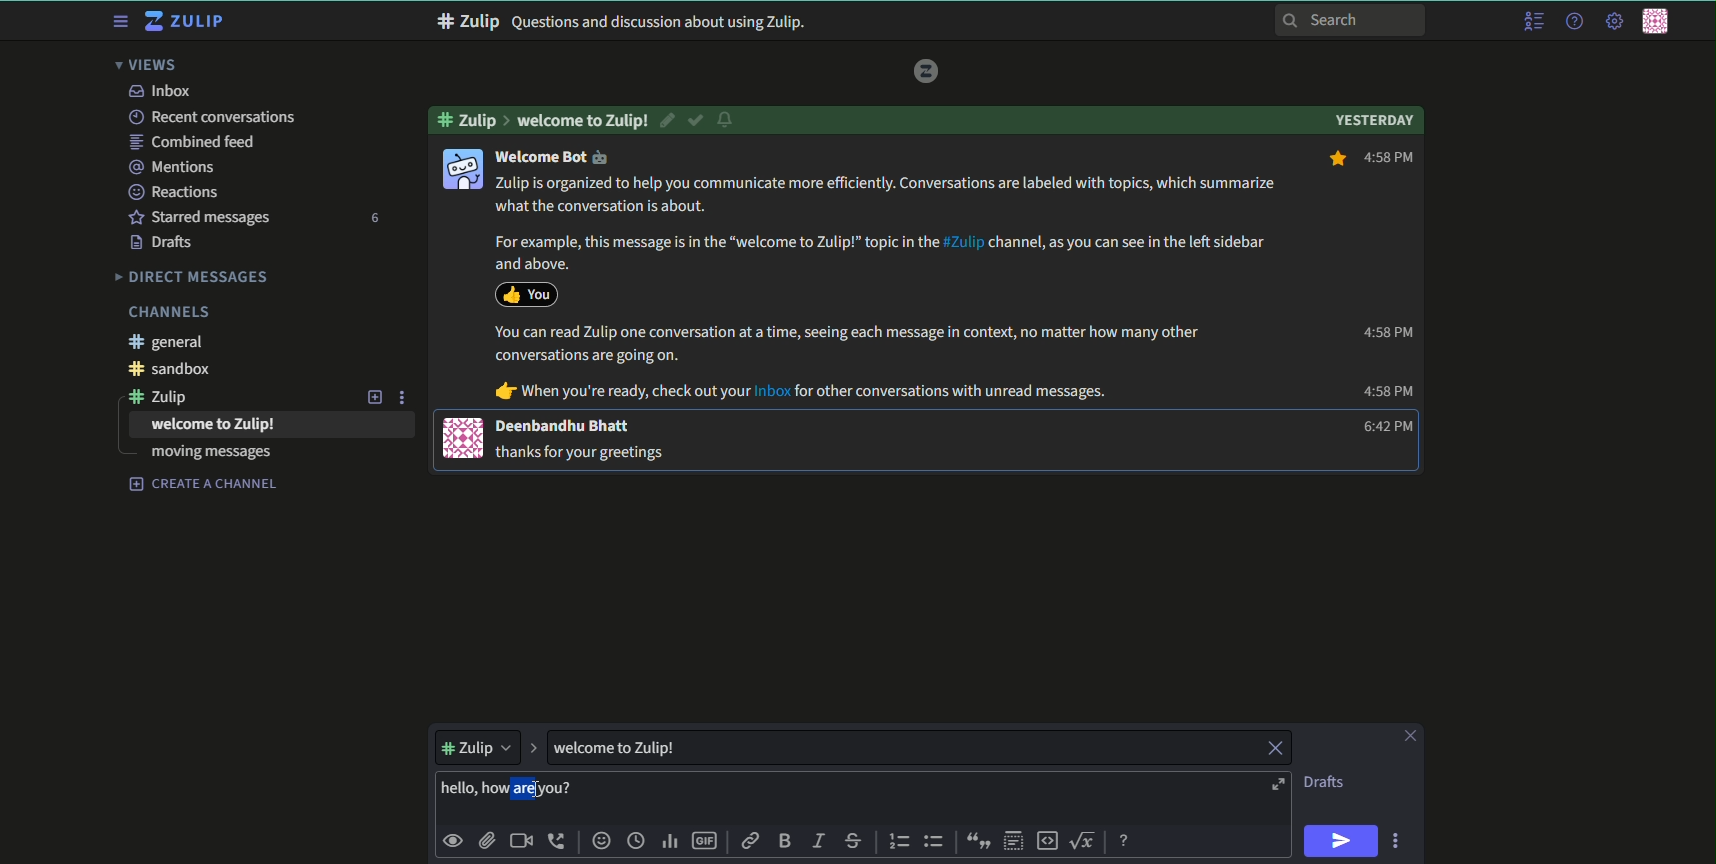  What do you see at coordinates (1382, 427) in the screenshot?
I see `6:42 PM` at bounding box center [1382, 427].